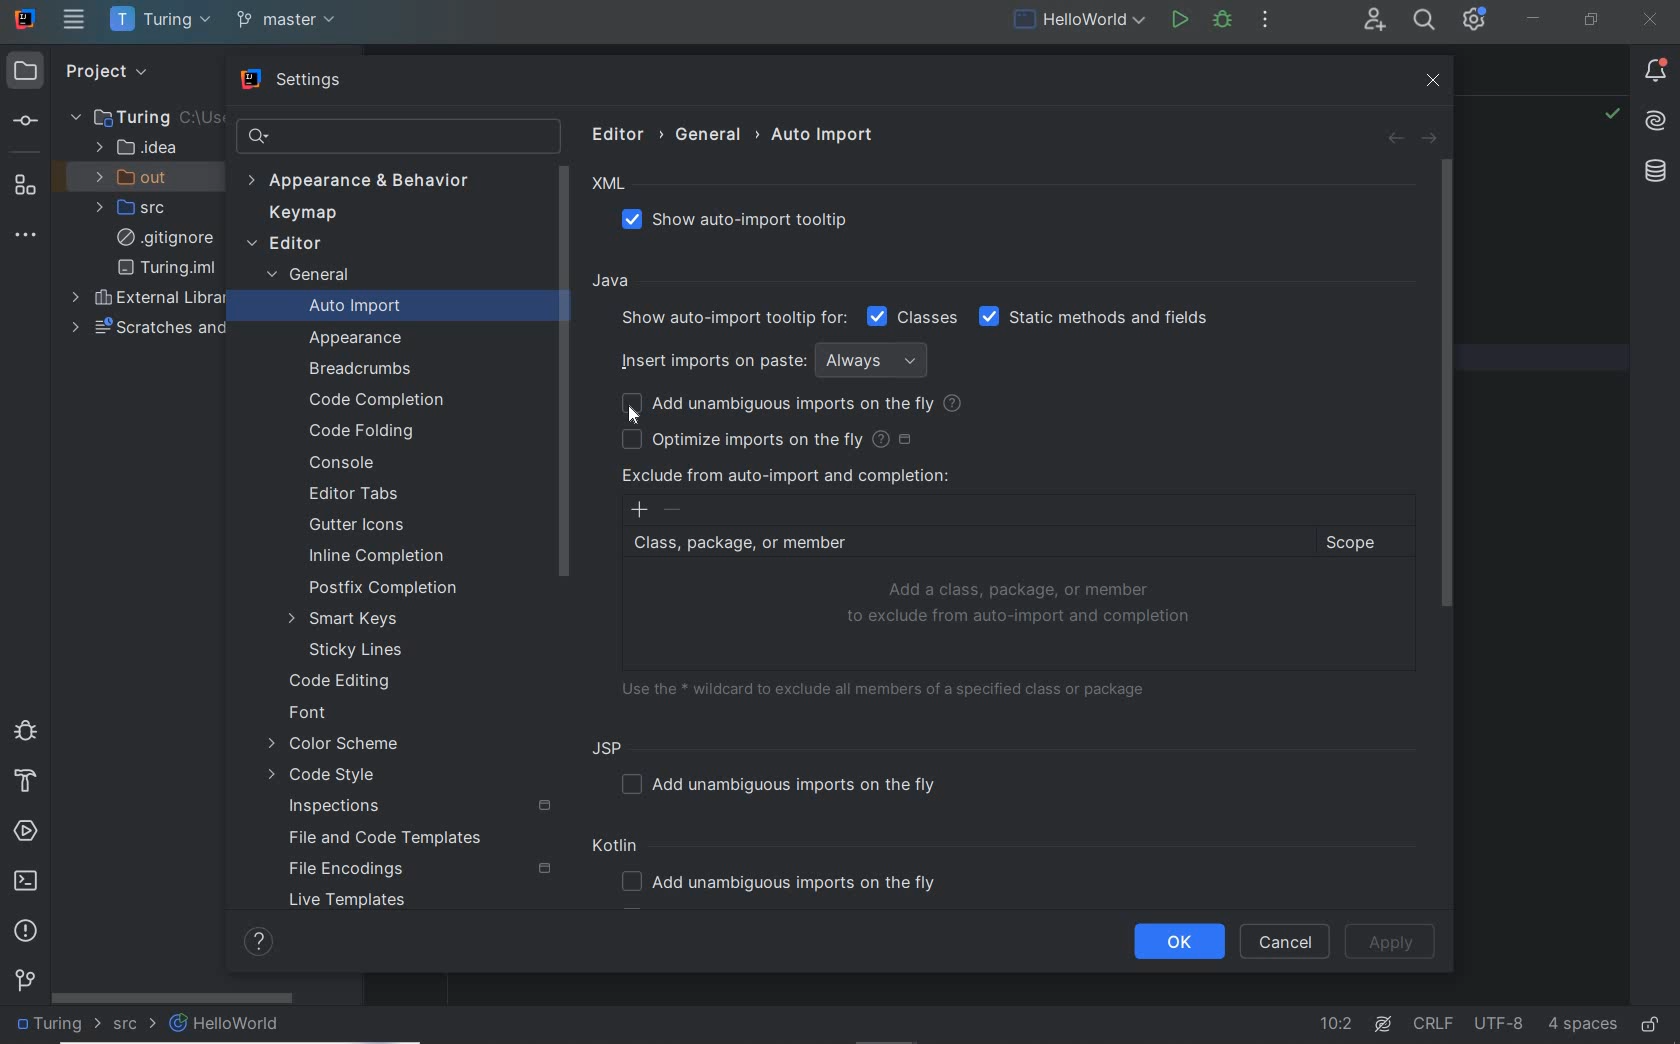  Describe the element at coordinates (747, 221) in the screenshot. I see `SHOW AUTO-IMPORT TOOLTIP` at that location.